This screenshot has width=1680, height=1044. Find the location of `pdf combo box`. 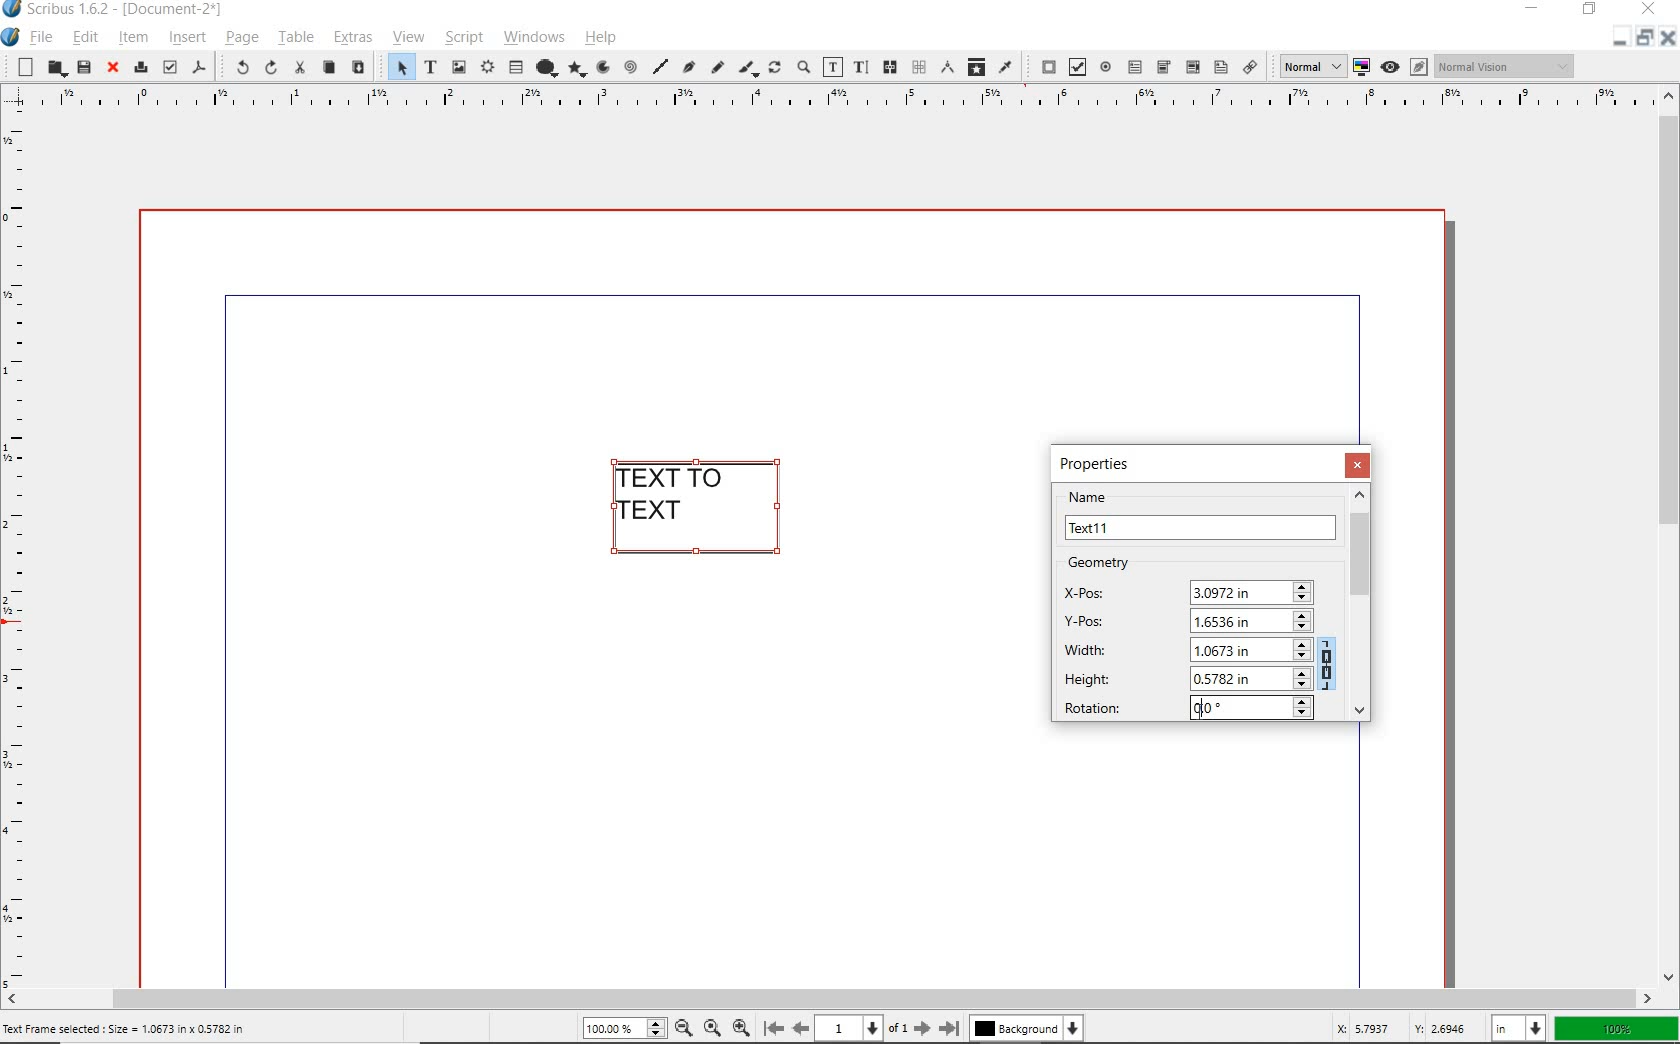

pdf combo box is located at coordinates (1192, 68).